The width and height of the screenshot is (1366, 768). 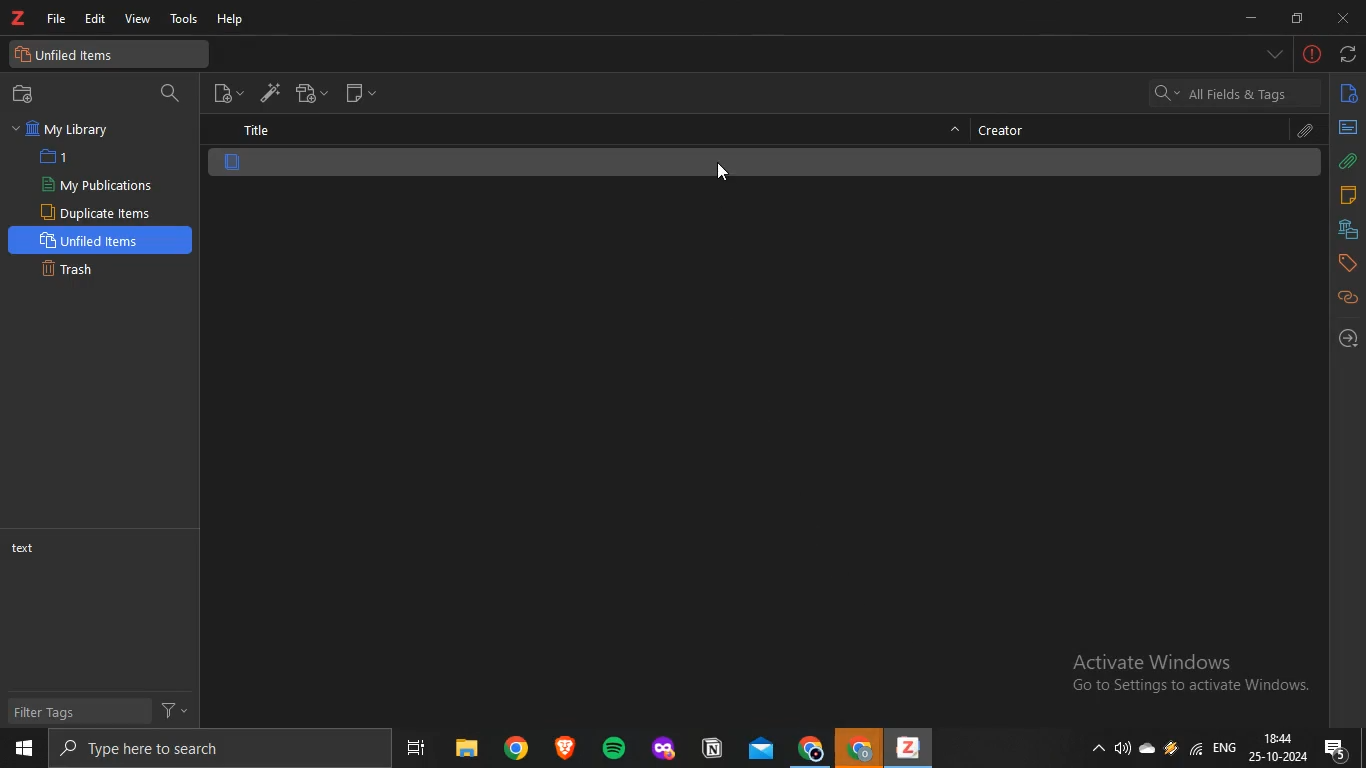 I want to click on restore down, so click(x=1300, y=18).